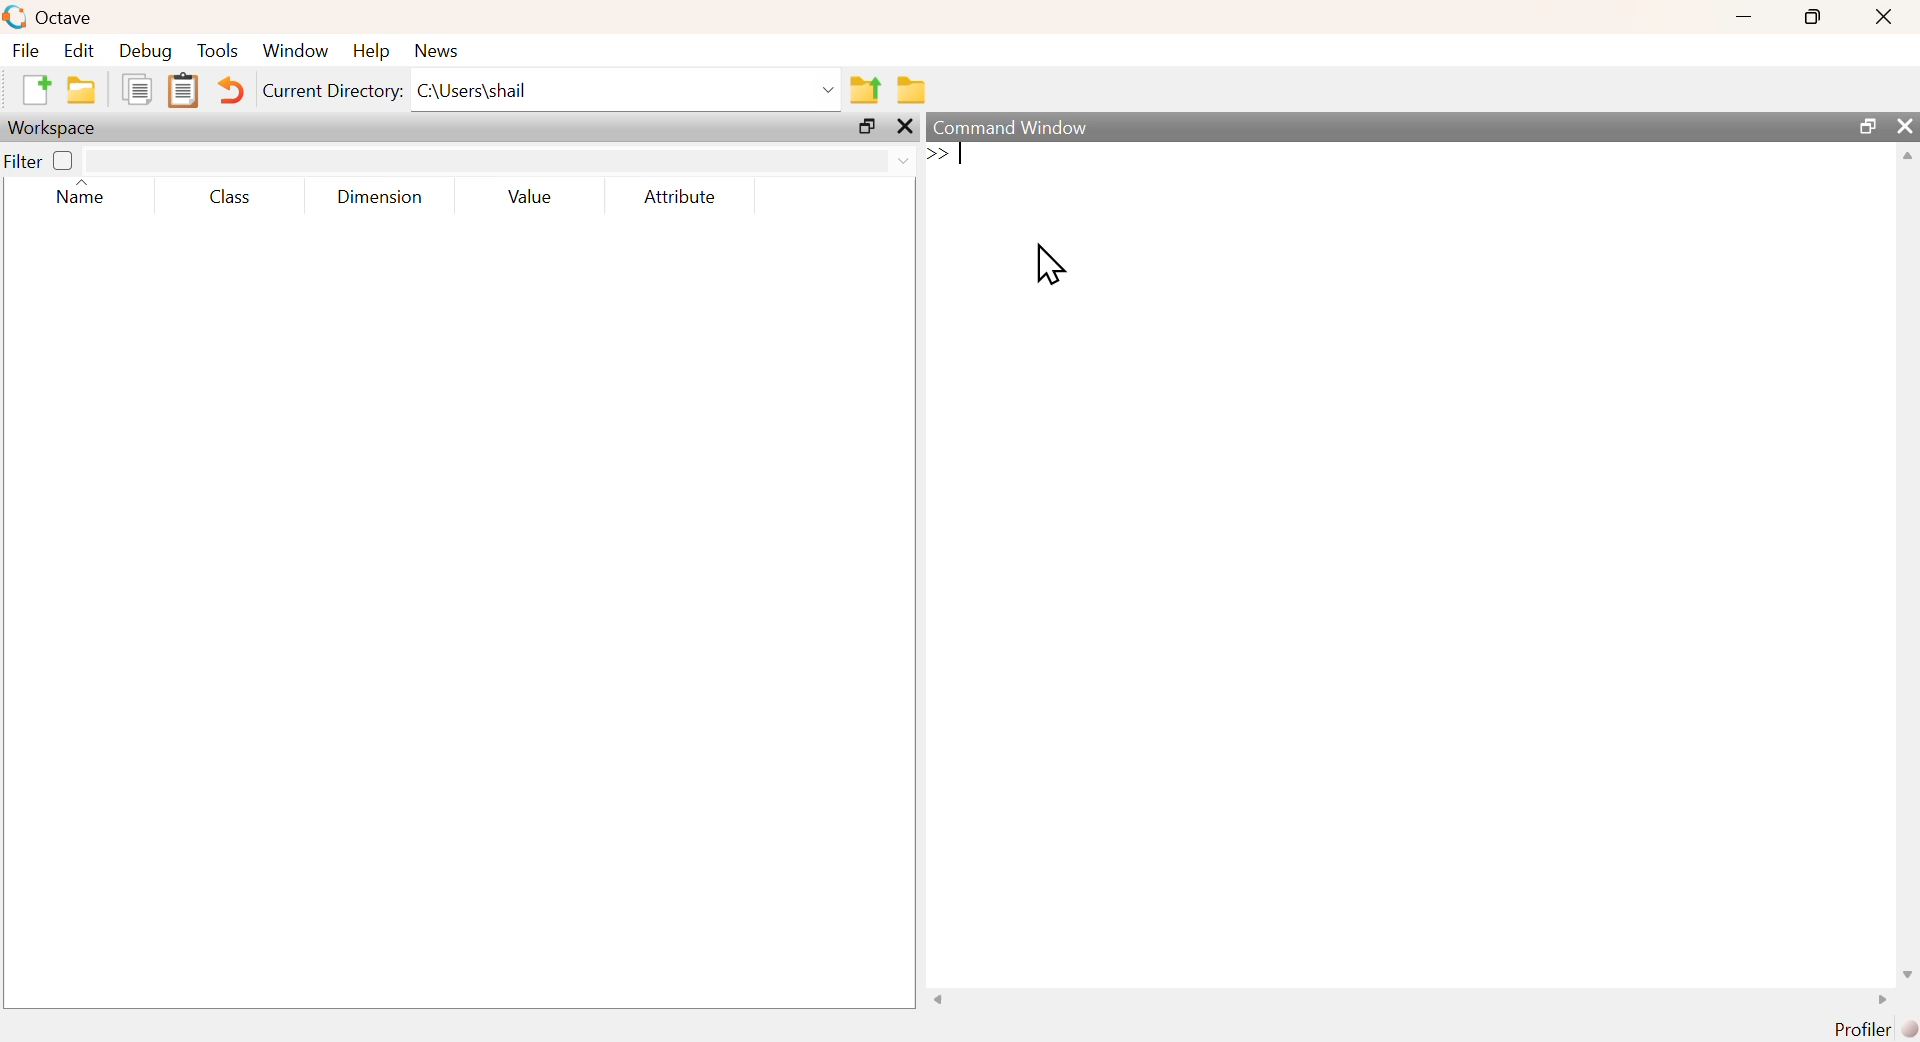 The width and height of the screenshot is (1920, 1042). Describe the element at coordinates (1009, 127) in the screenshot. I see `Command Window` at that location.